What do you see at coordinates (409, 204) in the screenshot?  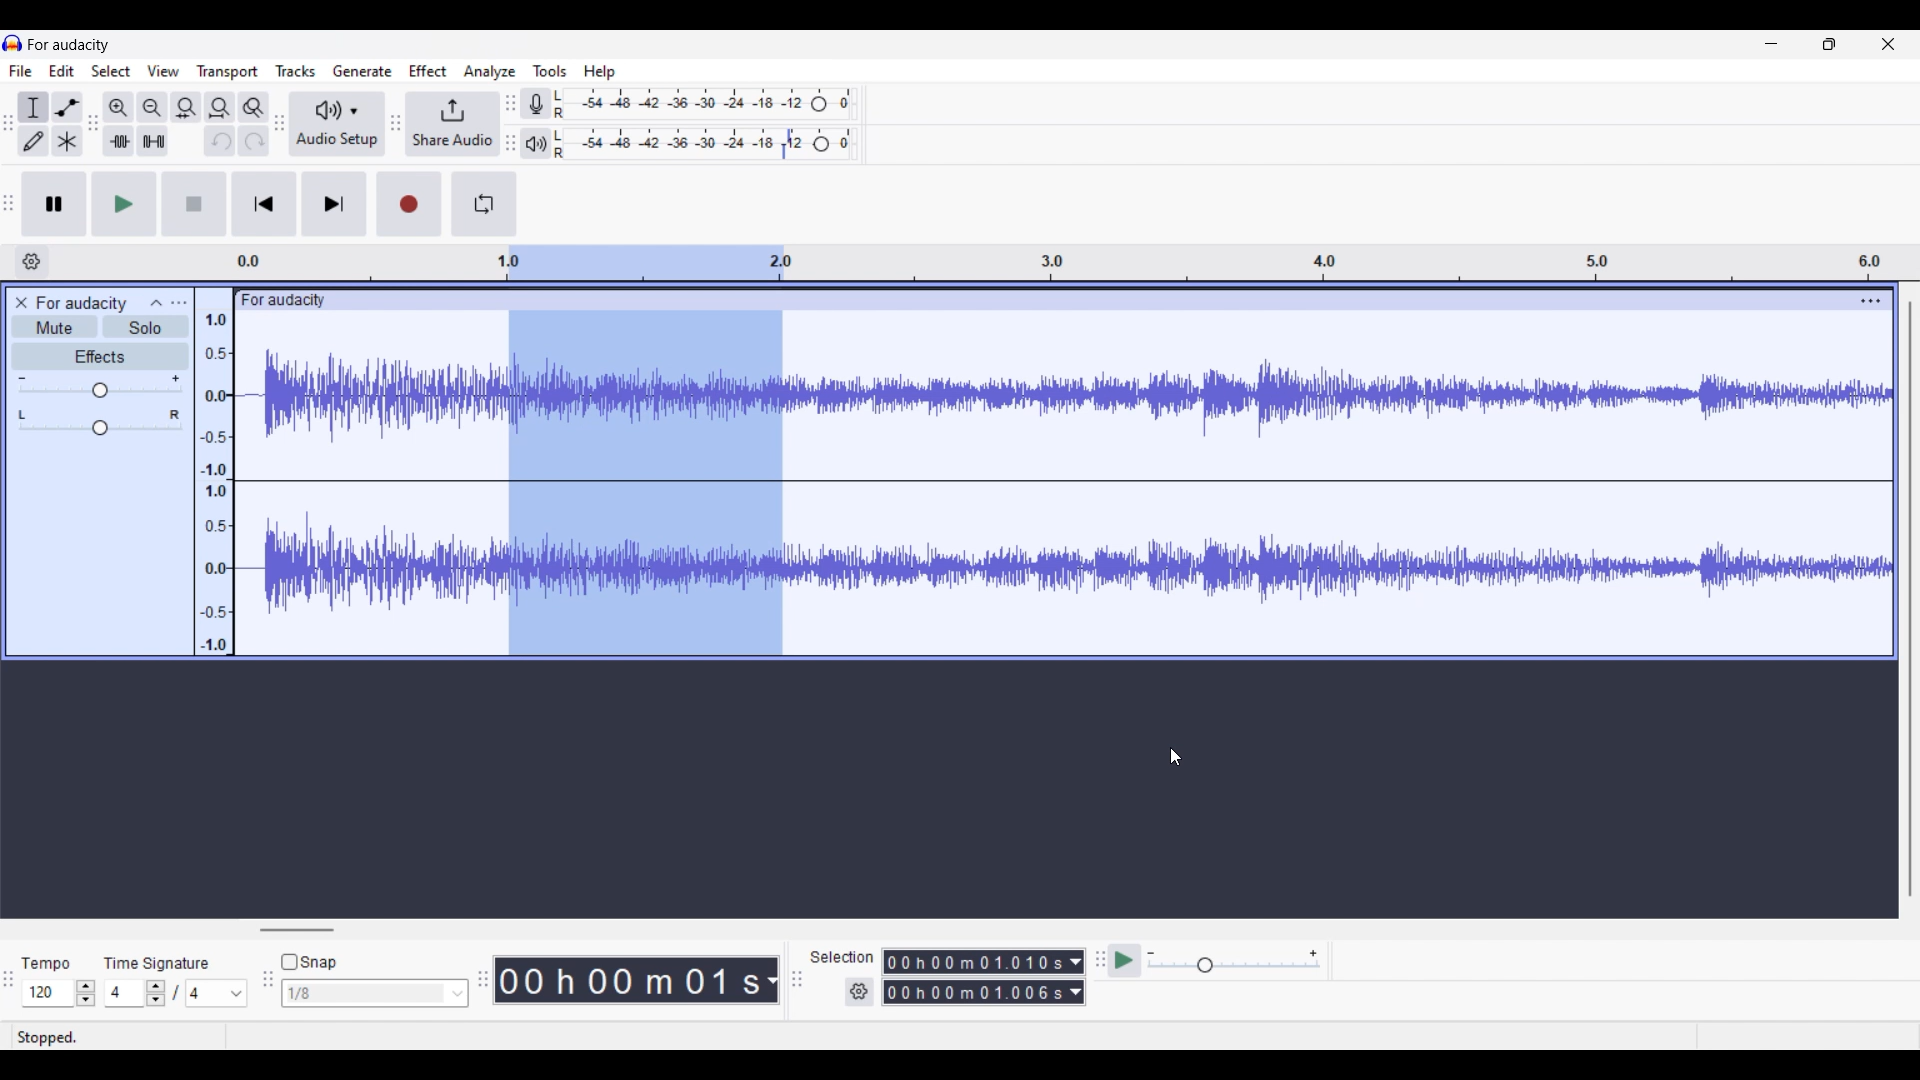 I see `Record/Record new track` at bounding box center [409, 204].